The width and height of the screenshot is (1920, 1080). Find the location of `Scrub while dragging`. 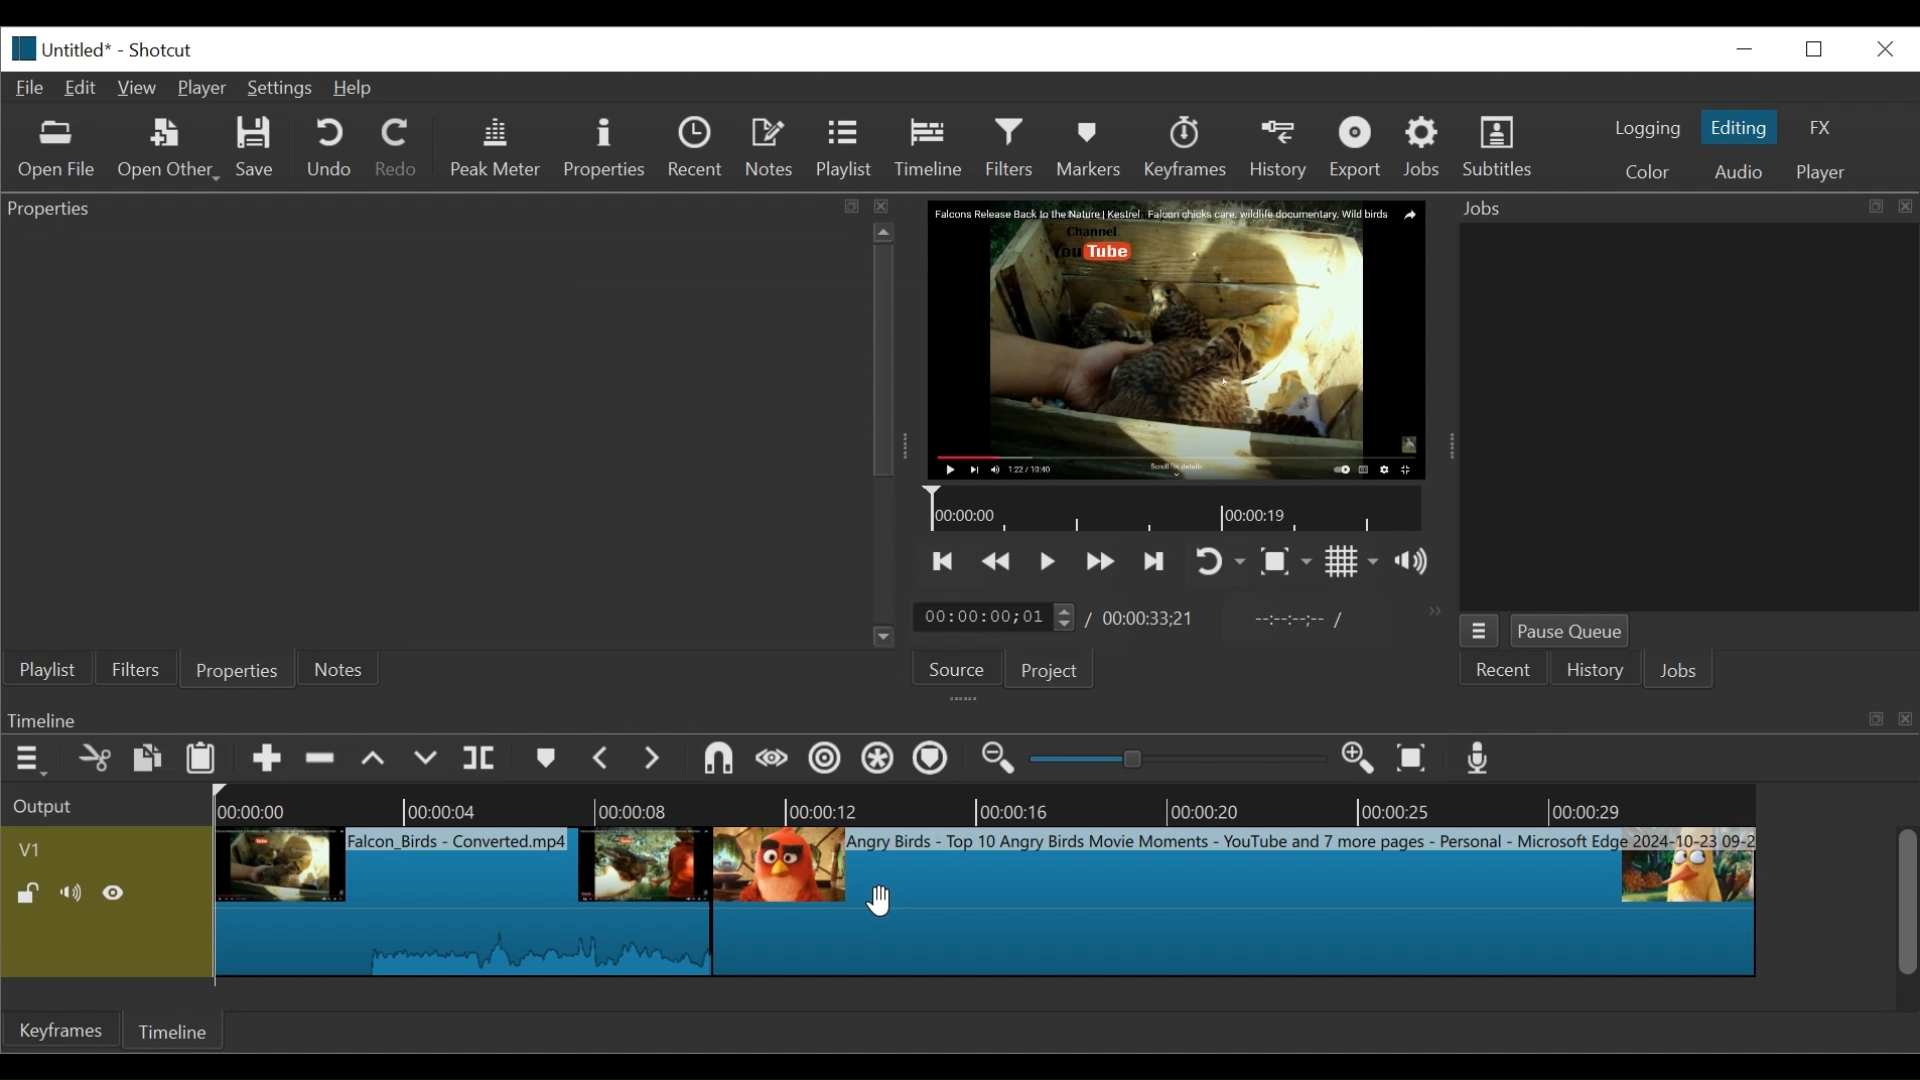

Scrub while dragging is located at coordinates (771, 757).